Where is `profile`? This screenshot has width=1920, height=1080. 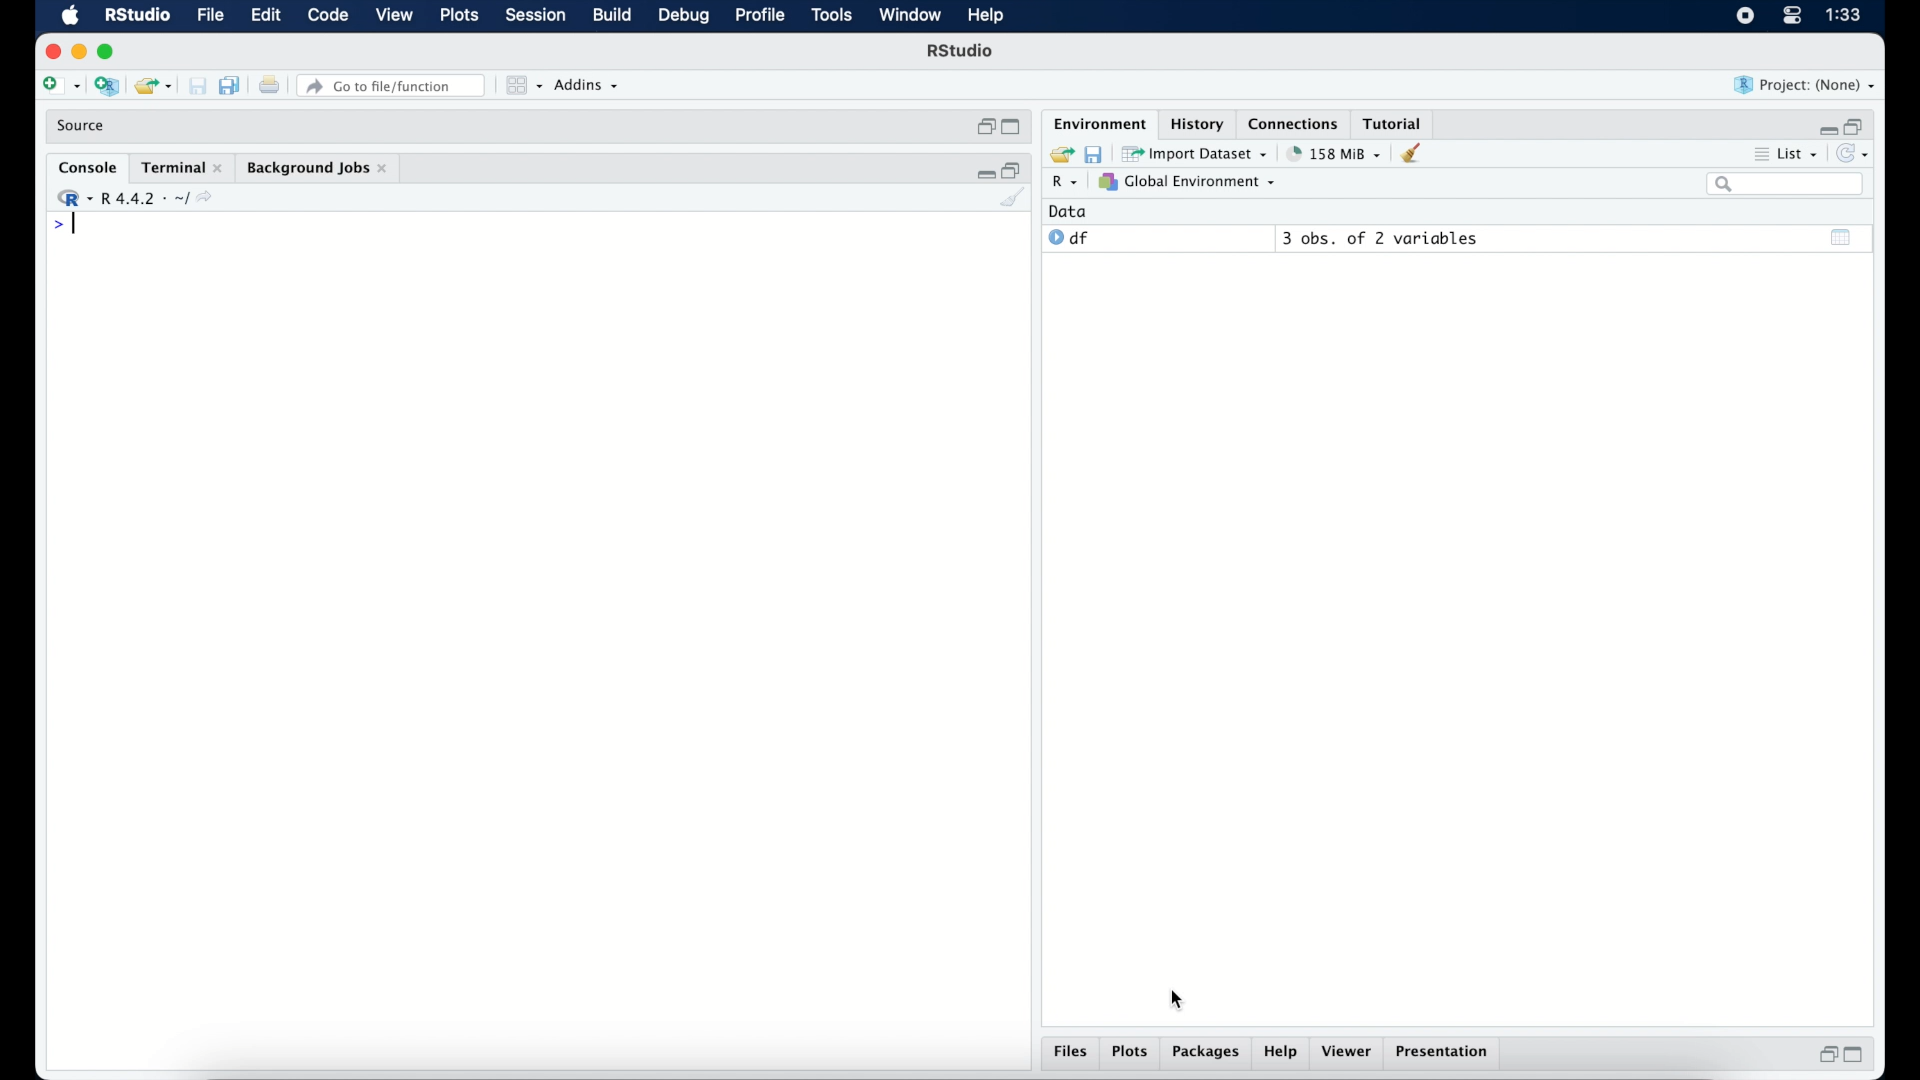
profile is located at coordinates (760, 16).